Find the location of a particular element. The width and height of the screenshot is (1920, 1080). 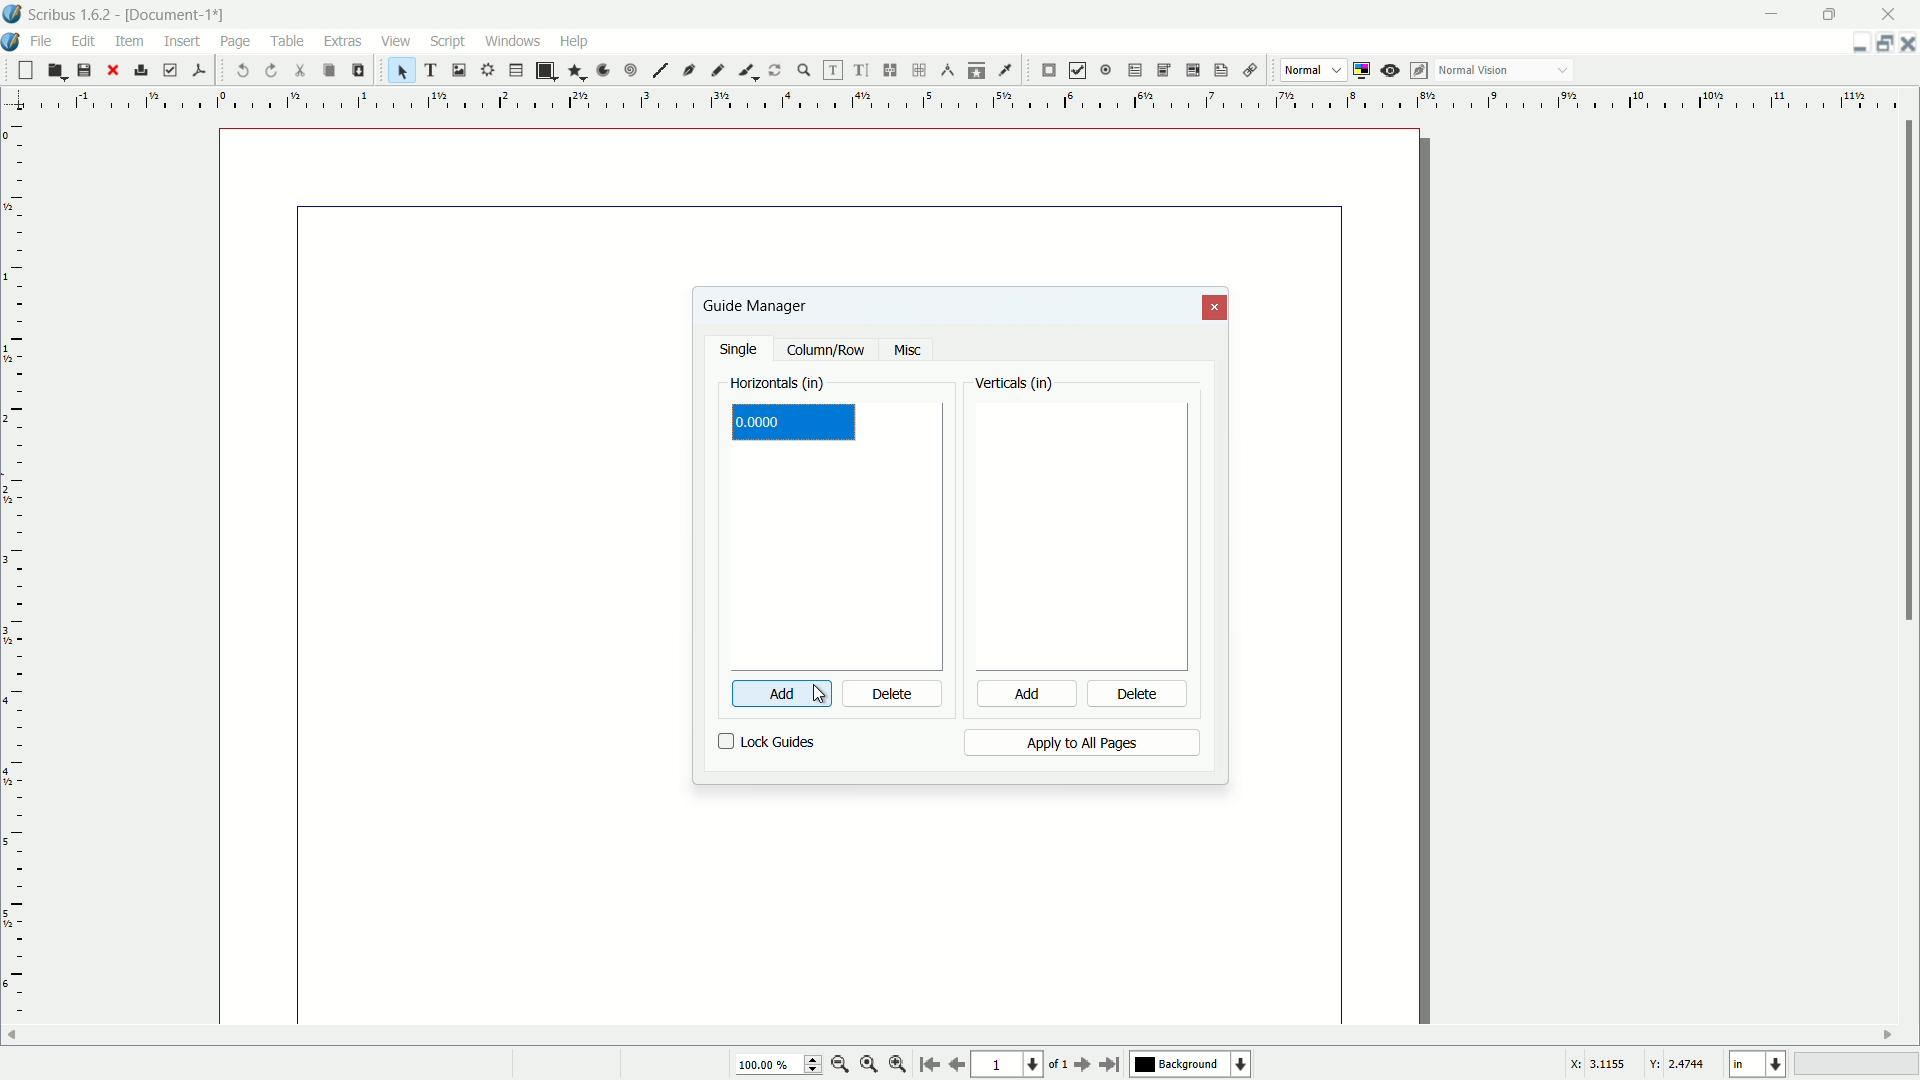

shape is located at coordinates (544, 71).